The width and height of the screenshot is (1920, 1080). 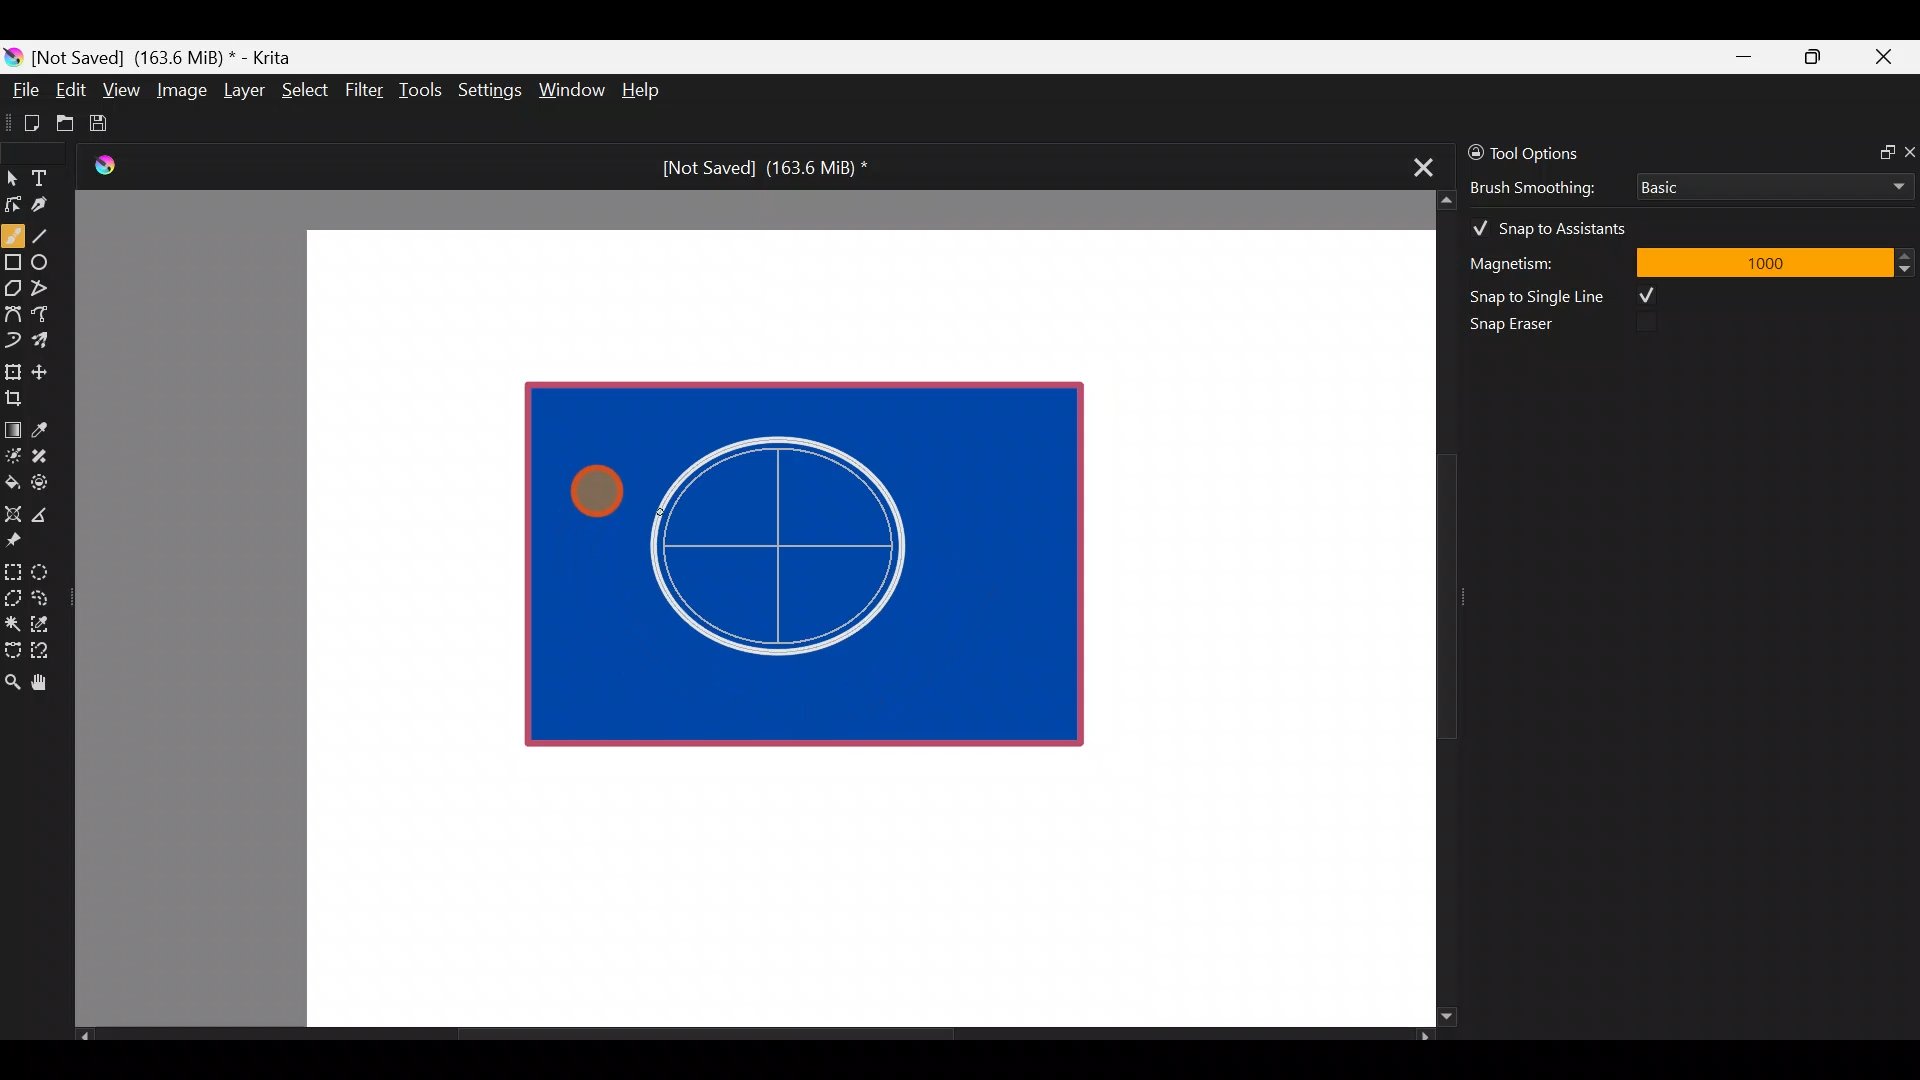 I want to click on Sample a colour from the image/current layer, so click(x=47, y=427).